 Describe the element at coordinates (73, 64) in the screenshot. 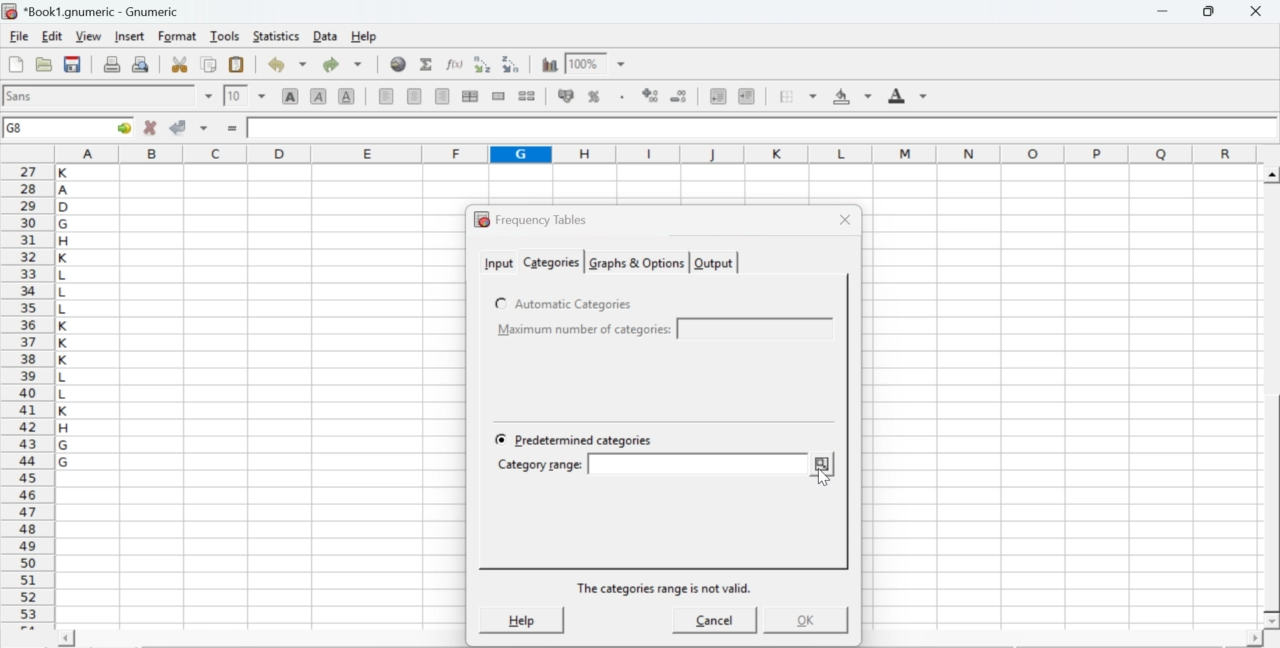

I see `save current workbook` at that location.